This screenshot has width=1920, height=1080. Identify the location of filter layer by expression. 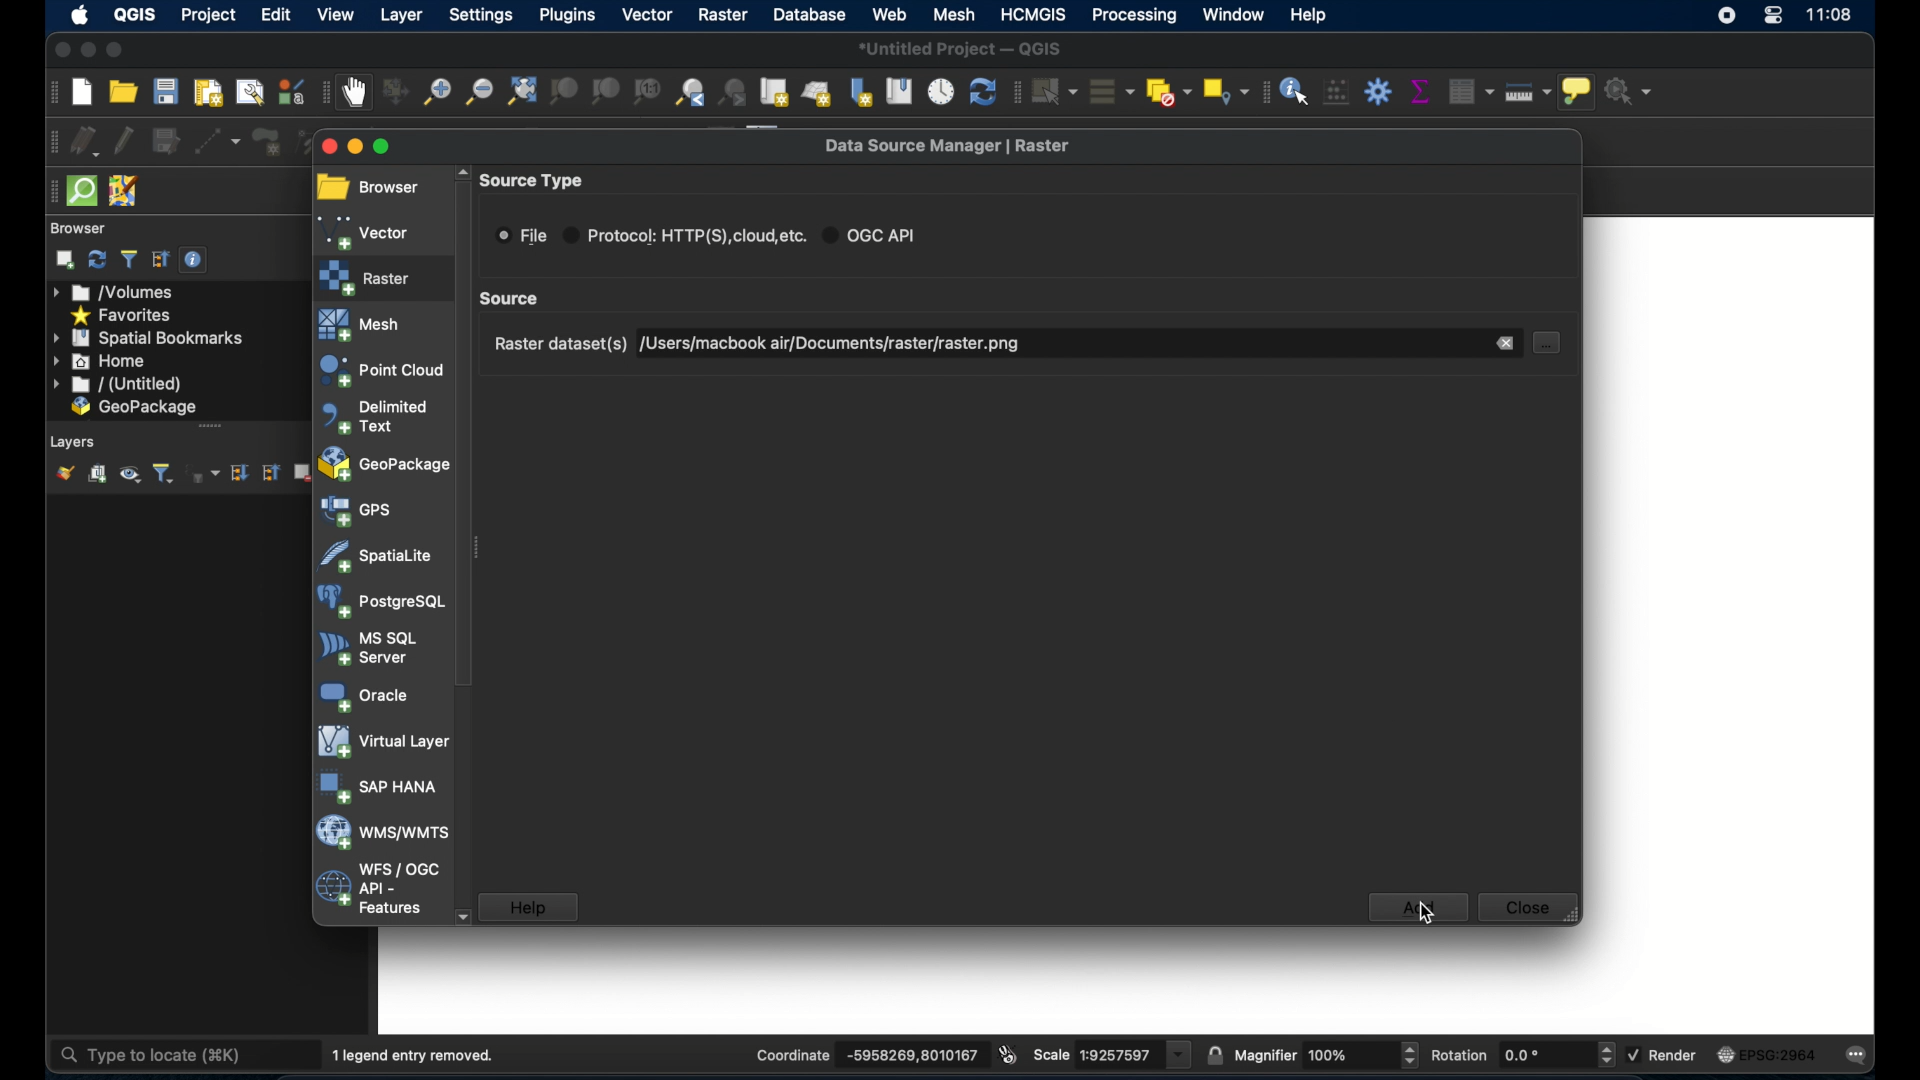
(203, 473).